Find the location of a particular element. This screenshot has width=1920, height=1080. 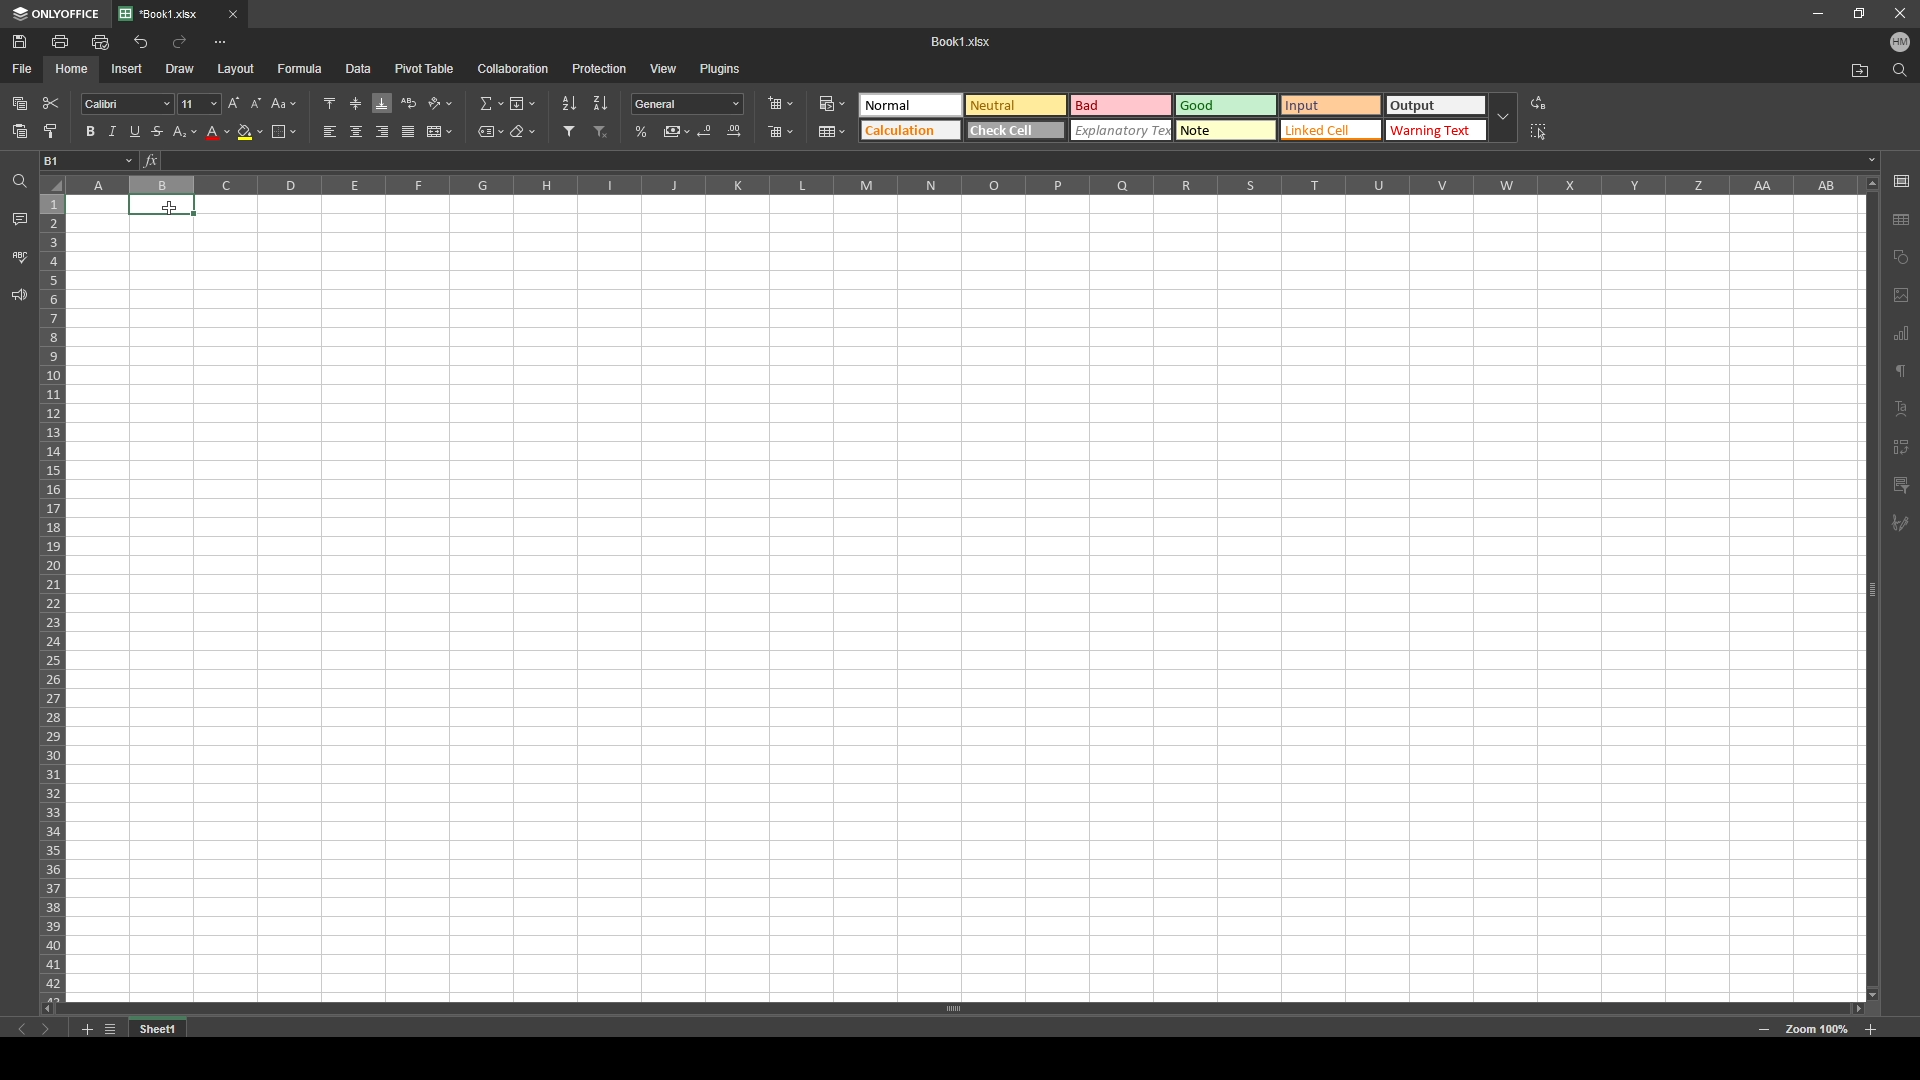

Cursor is located at coordinates (162, 208).